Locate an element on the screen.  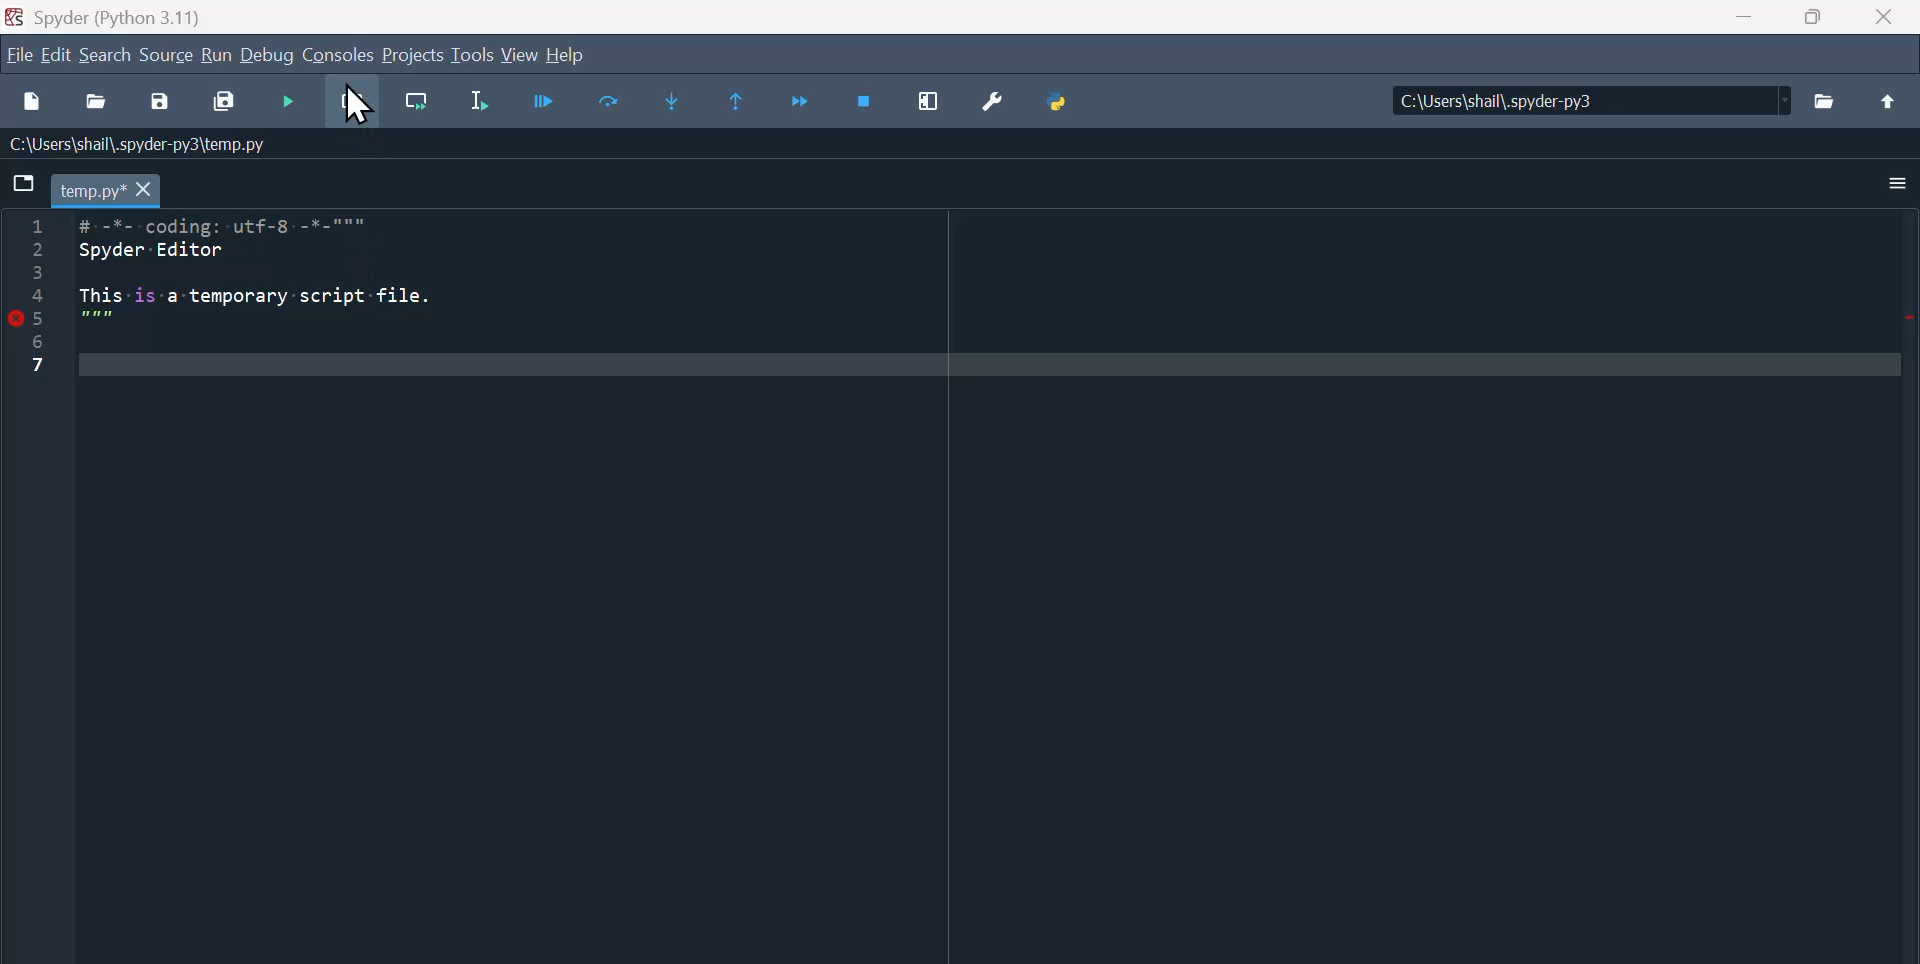
search is located at coordinates (107, 54).